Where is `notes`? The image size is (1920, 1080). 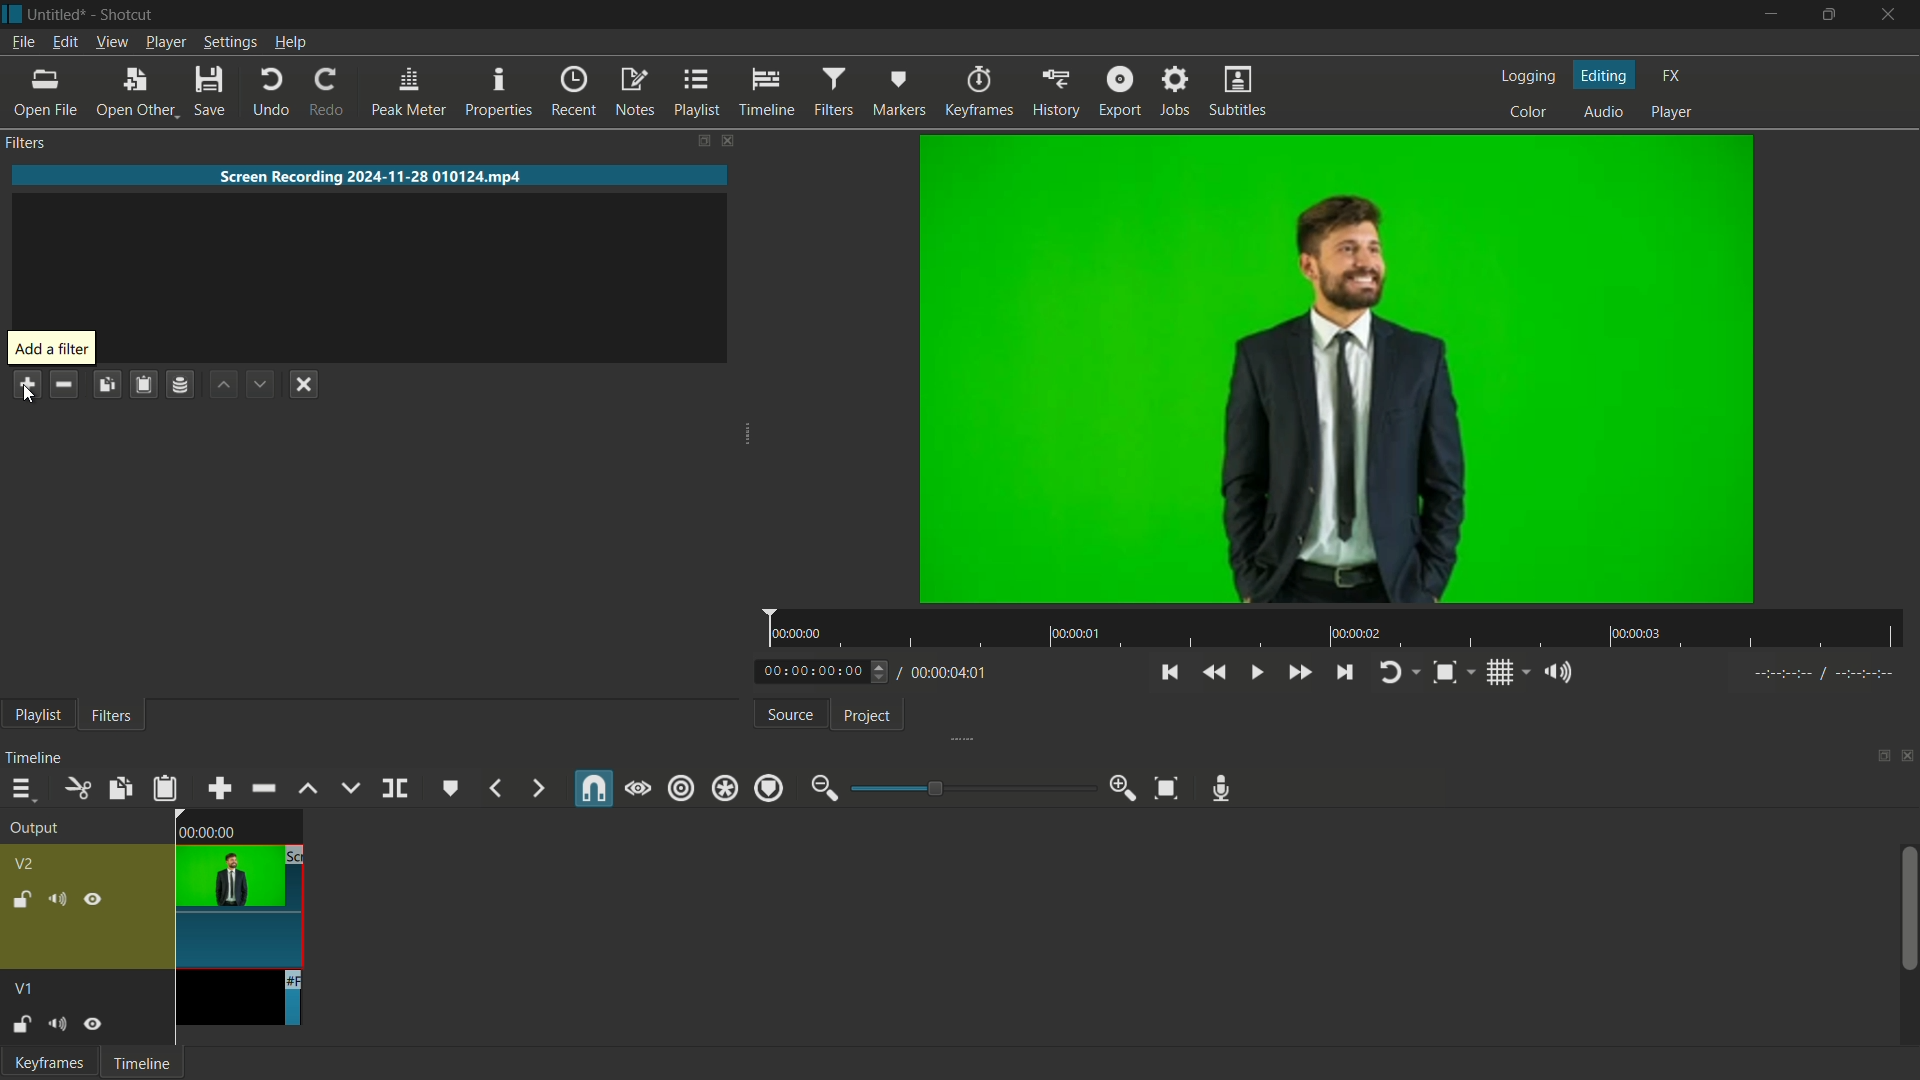
notes is located at coordinates (634, 93).